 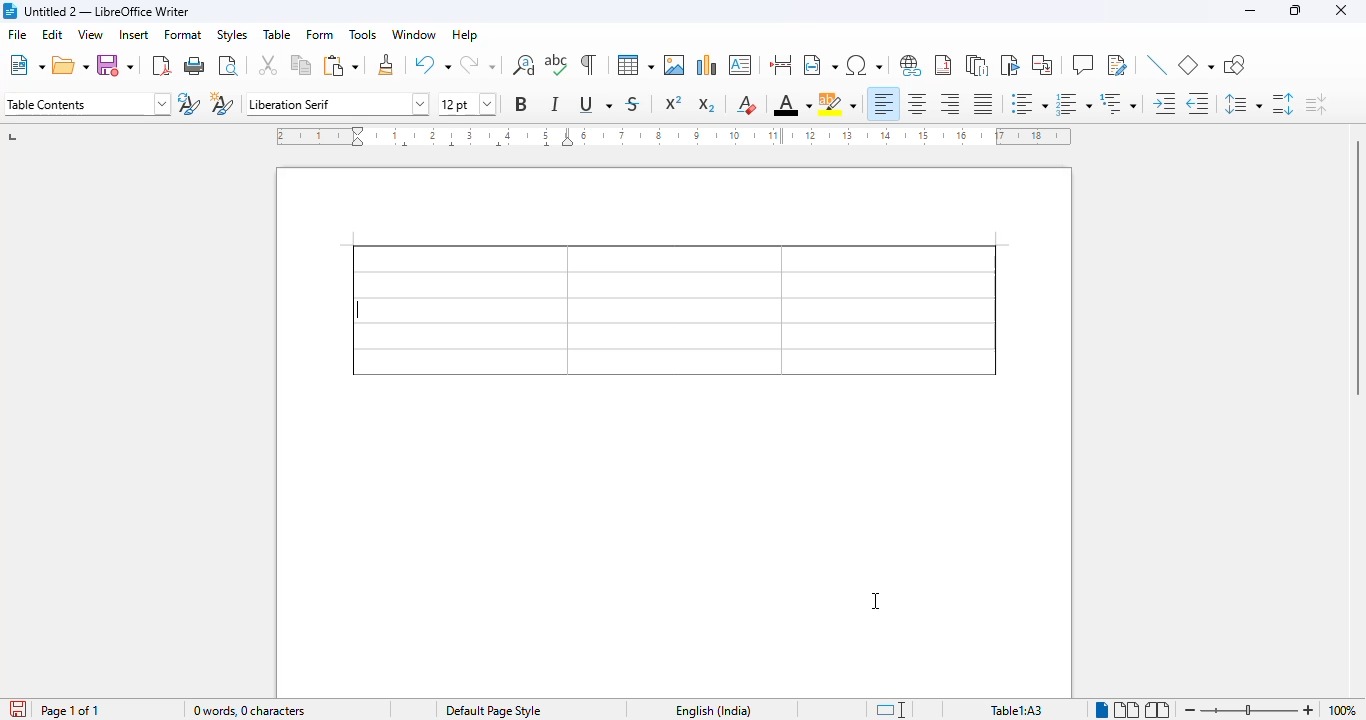 I want to click on undo, so click(x=433, y=64).